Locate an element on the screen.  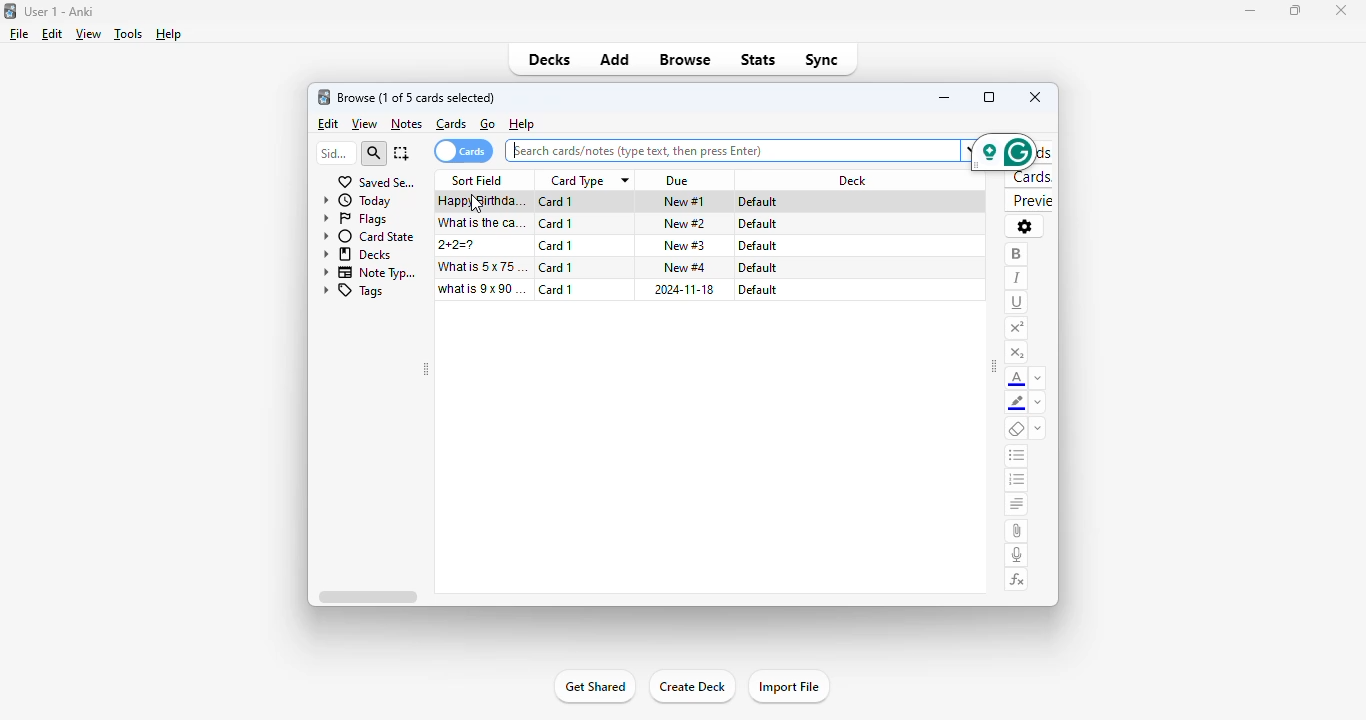
bold is located at coordinates (1016, 255).